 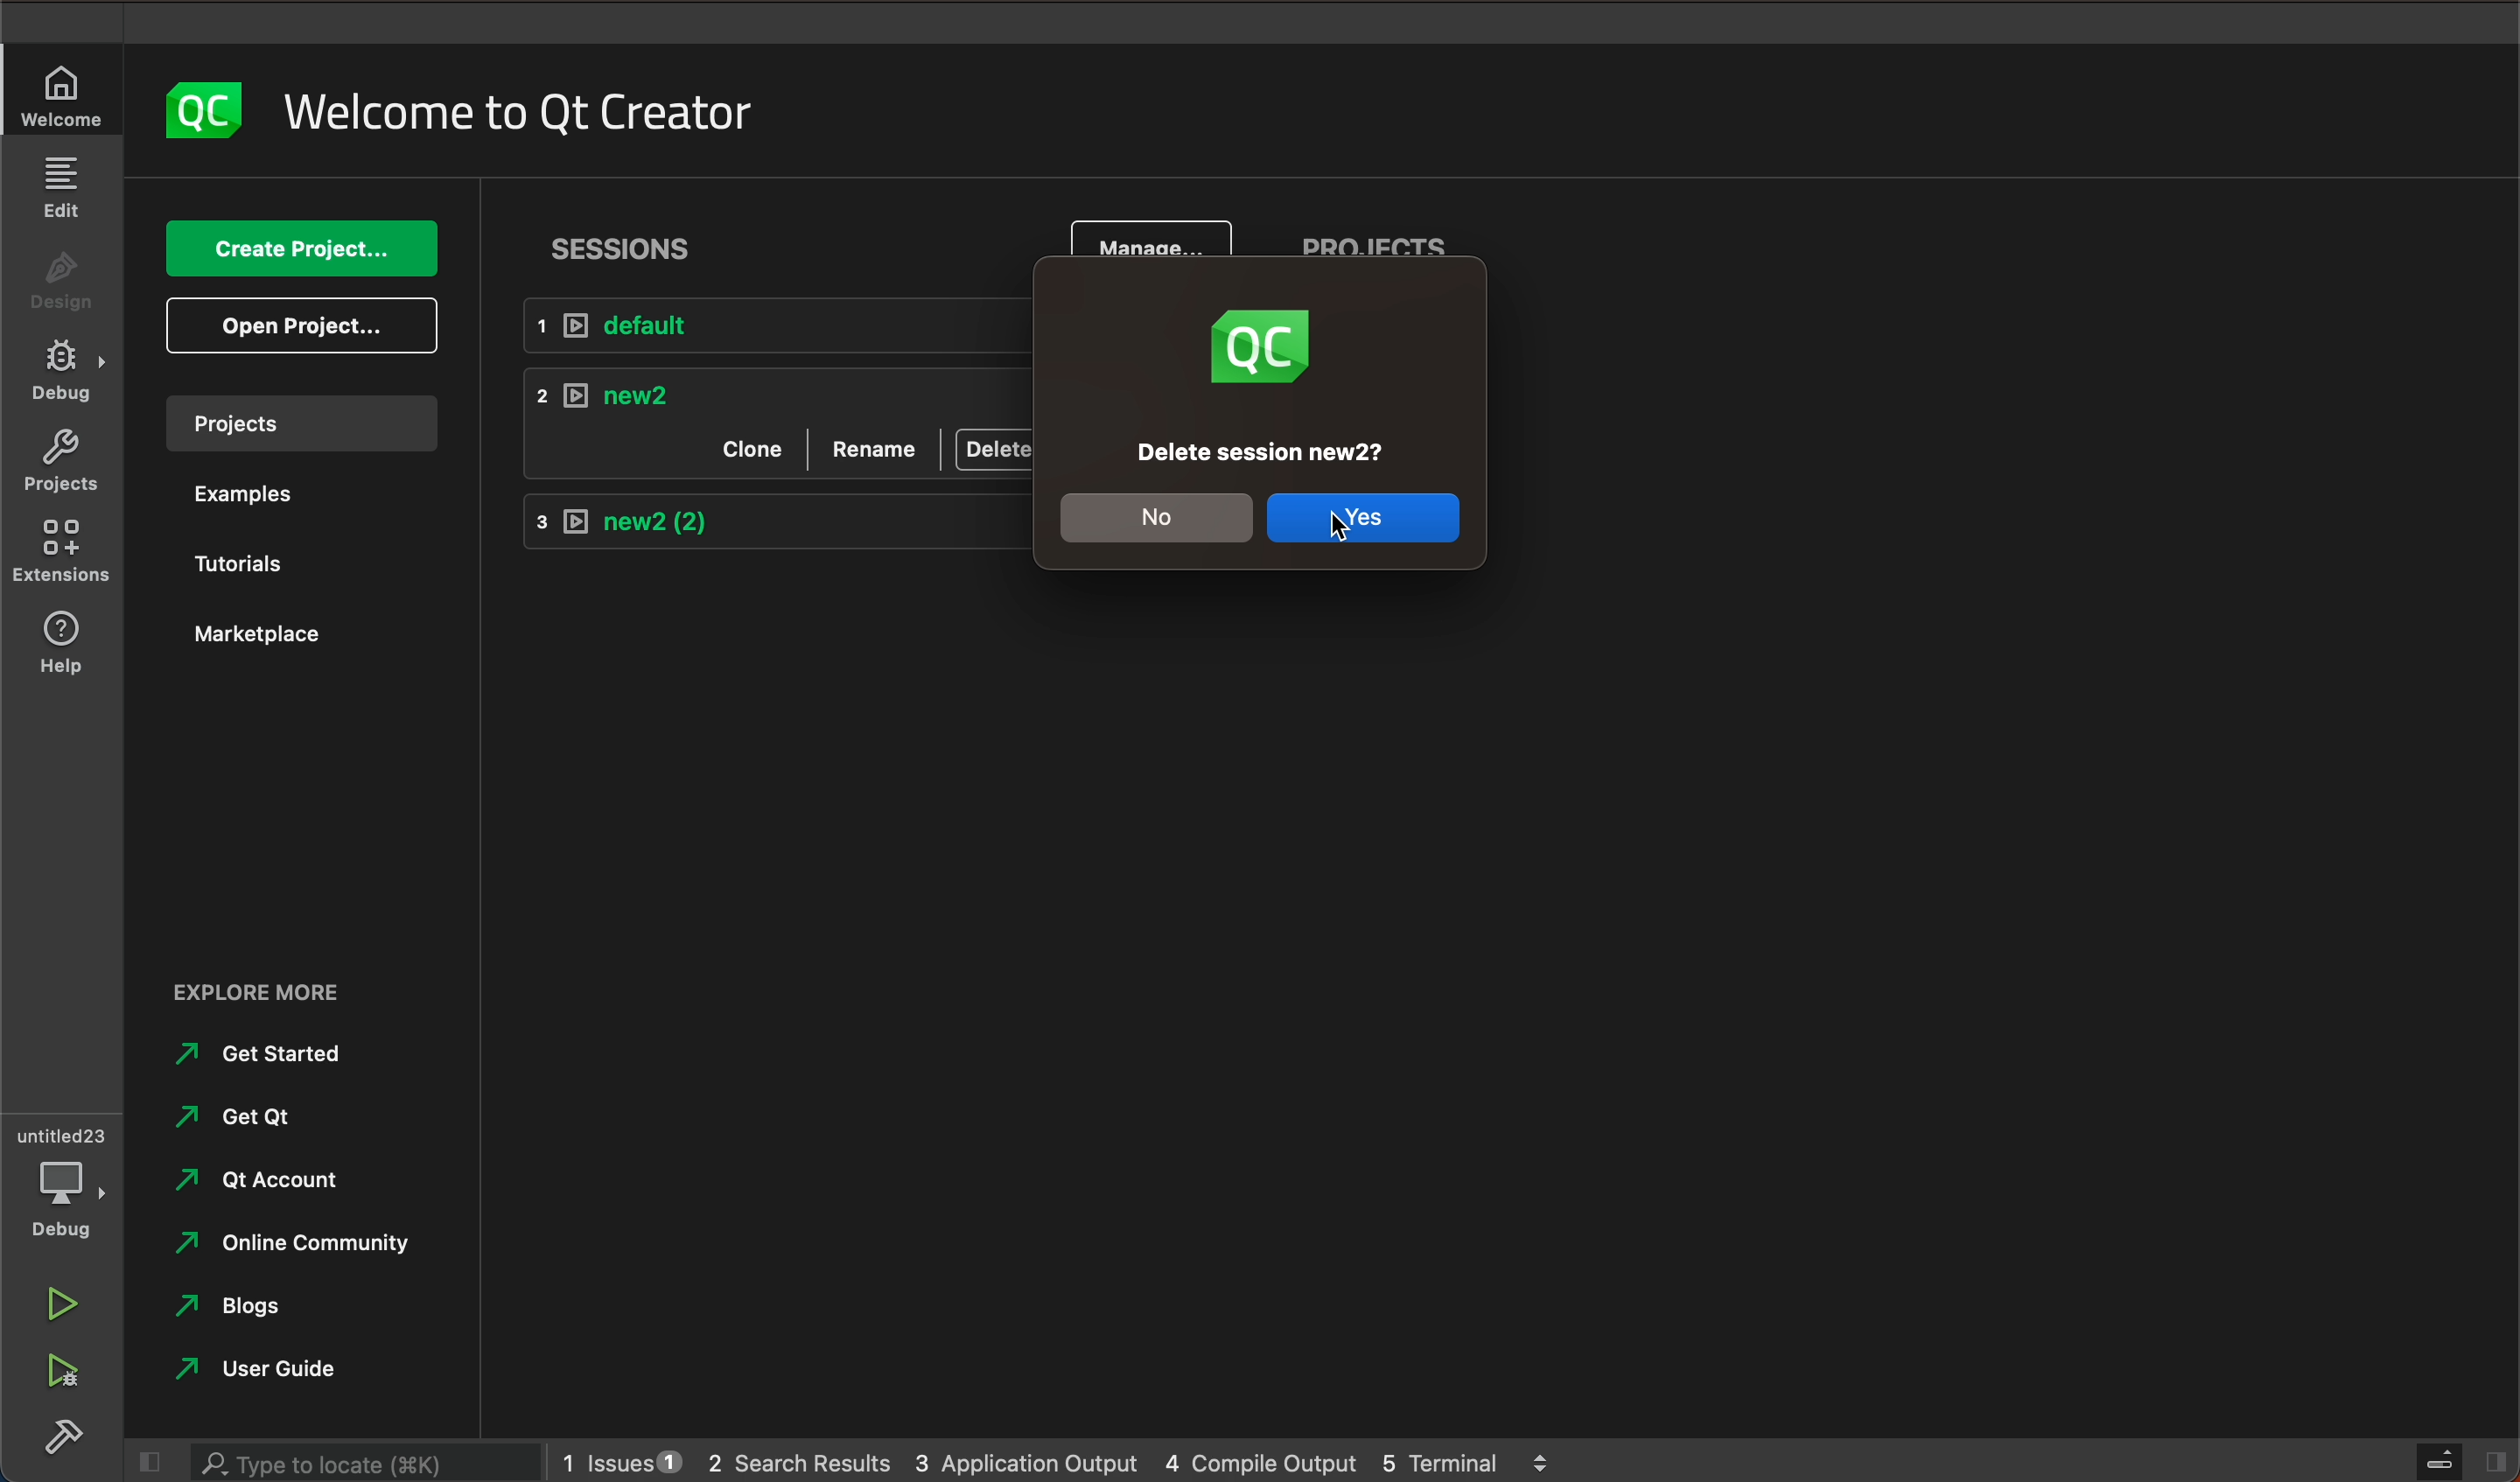 I want to click on run debug, so click(x=62, y=1368).